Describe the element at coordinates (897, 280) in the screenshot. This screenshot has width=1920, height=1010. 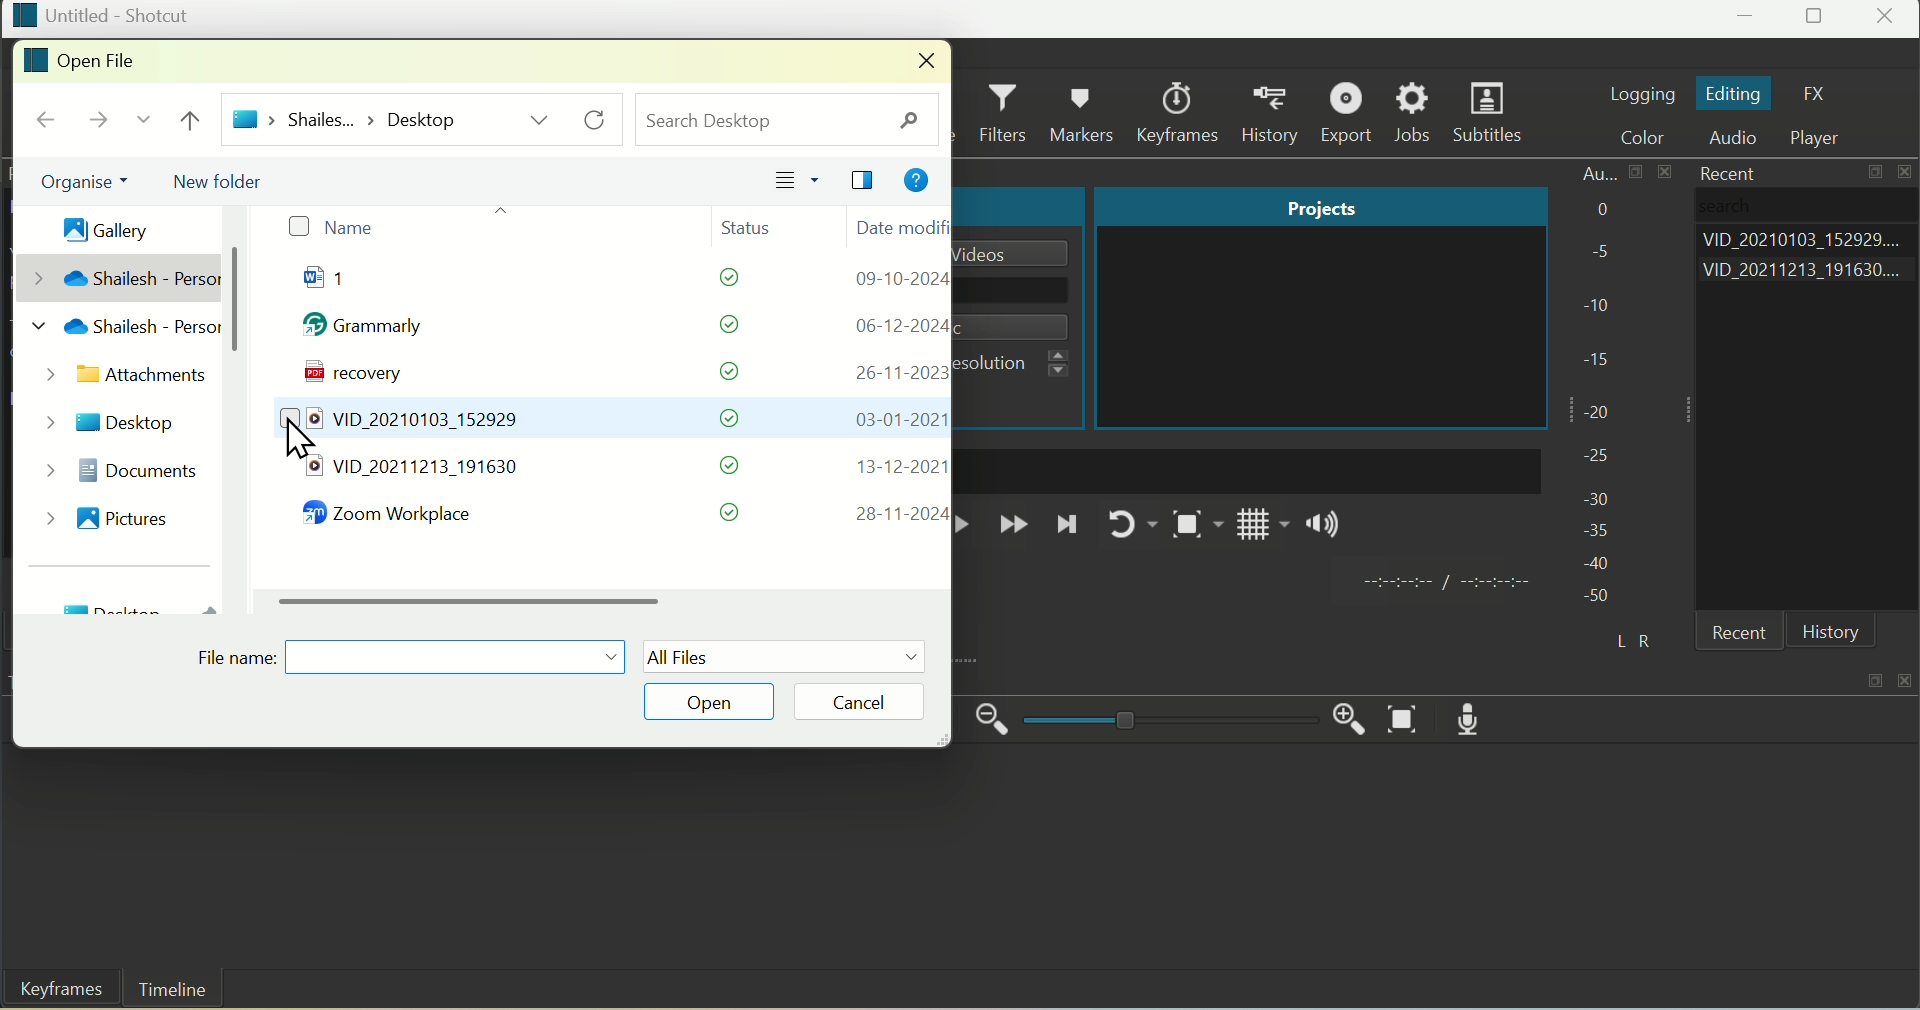
I see `date` at that location.